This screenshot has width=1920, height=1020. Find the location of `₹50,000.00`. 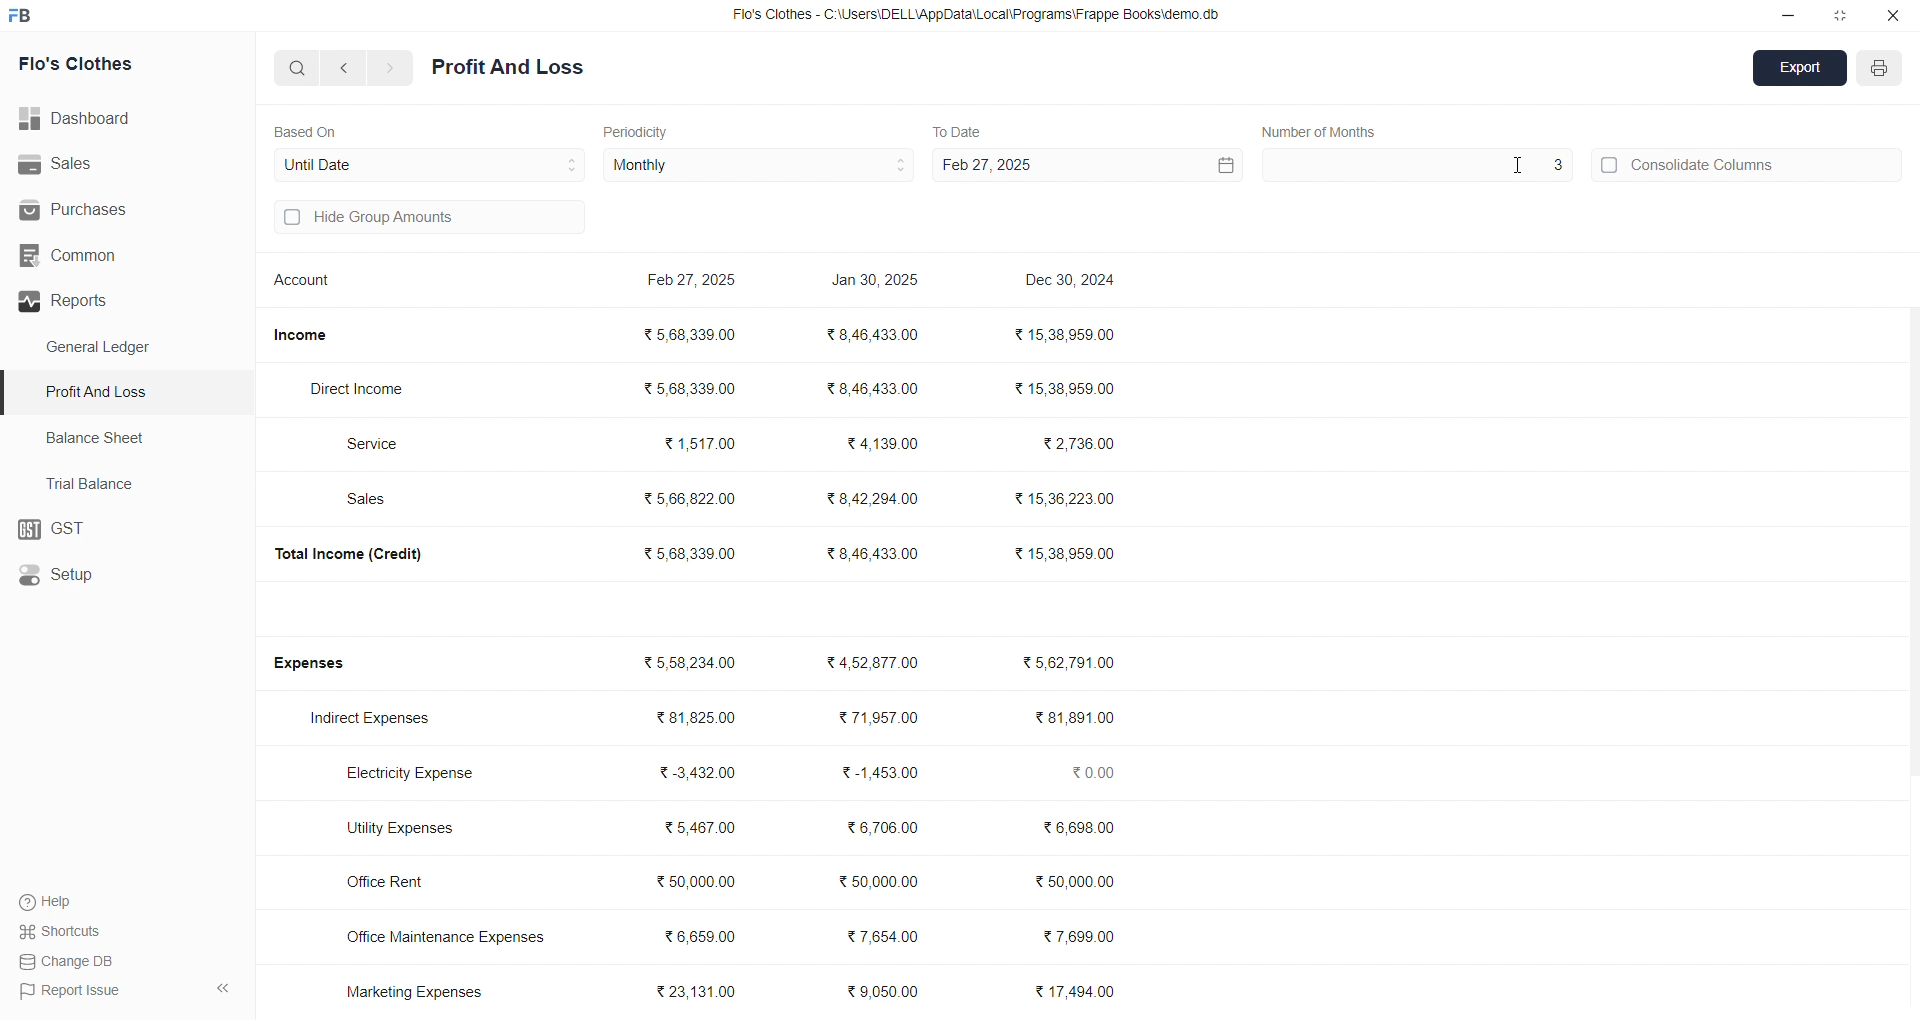

₹50,000.00 is located at coordinates (877, 880).